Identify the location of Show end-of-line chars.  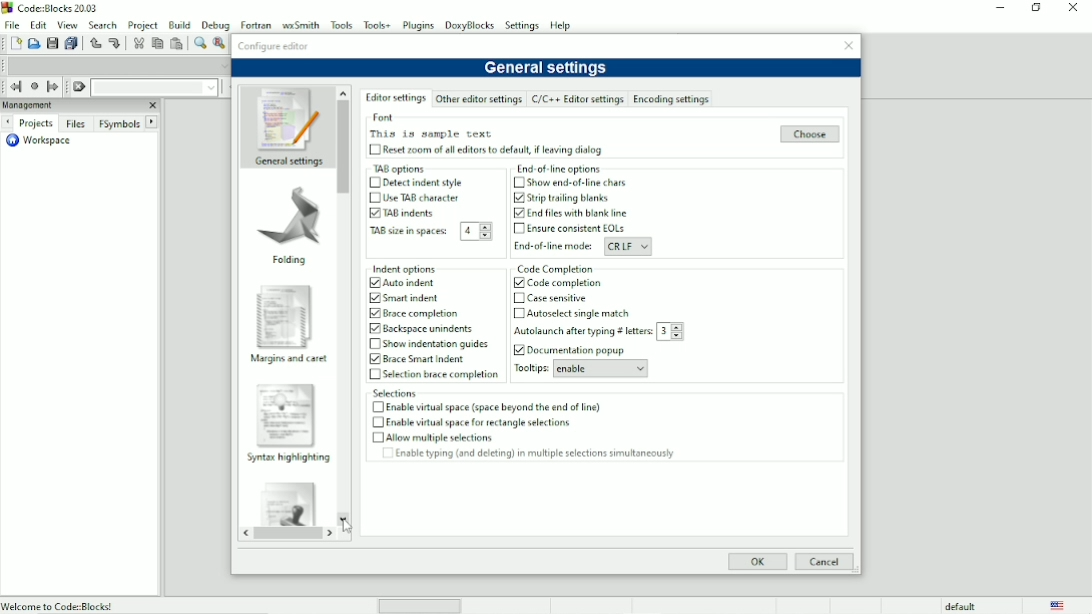
(578, 183).